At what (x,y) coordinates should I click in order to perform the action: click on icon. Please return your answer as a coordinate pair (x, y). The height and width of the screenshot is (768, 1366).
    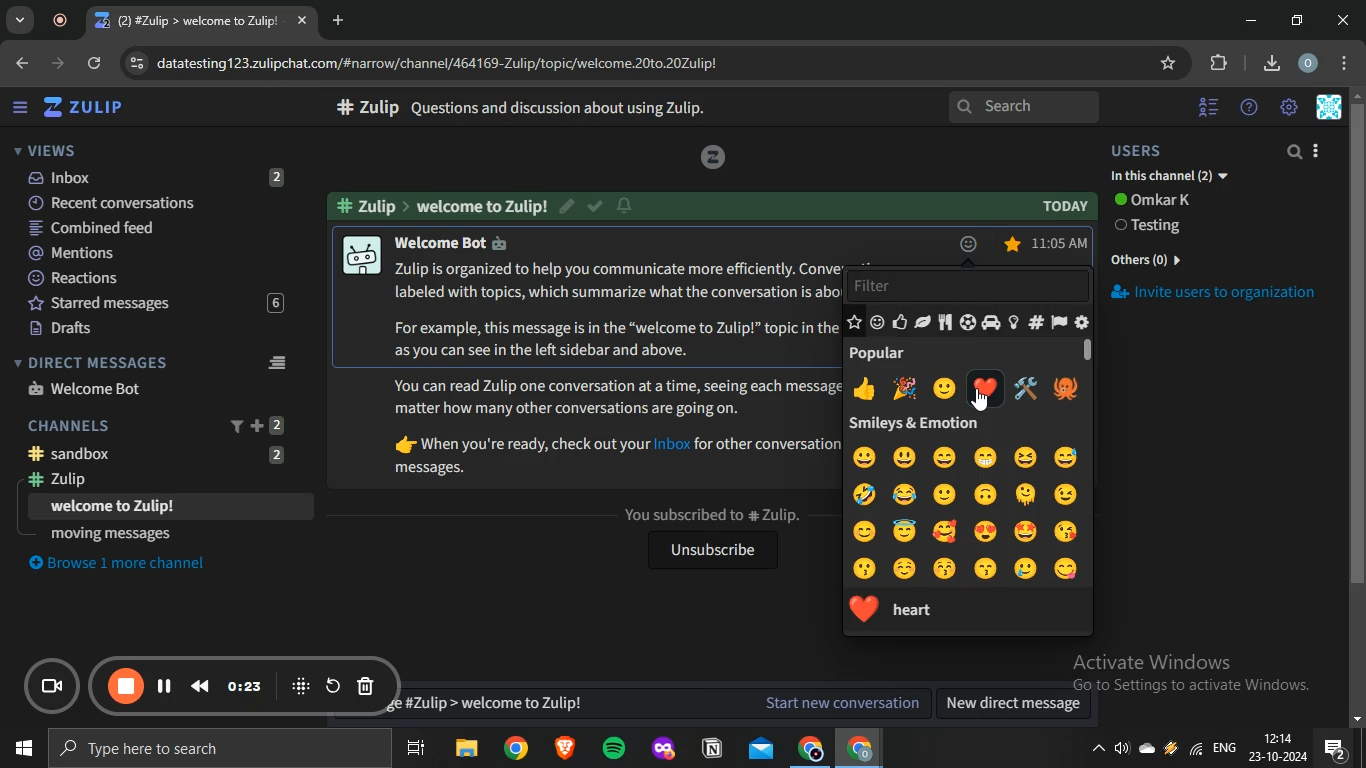
    Looking at the image, I should click on (712, 157).